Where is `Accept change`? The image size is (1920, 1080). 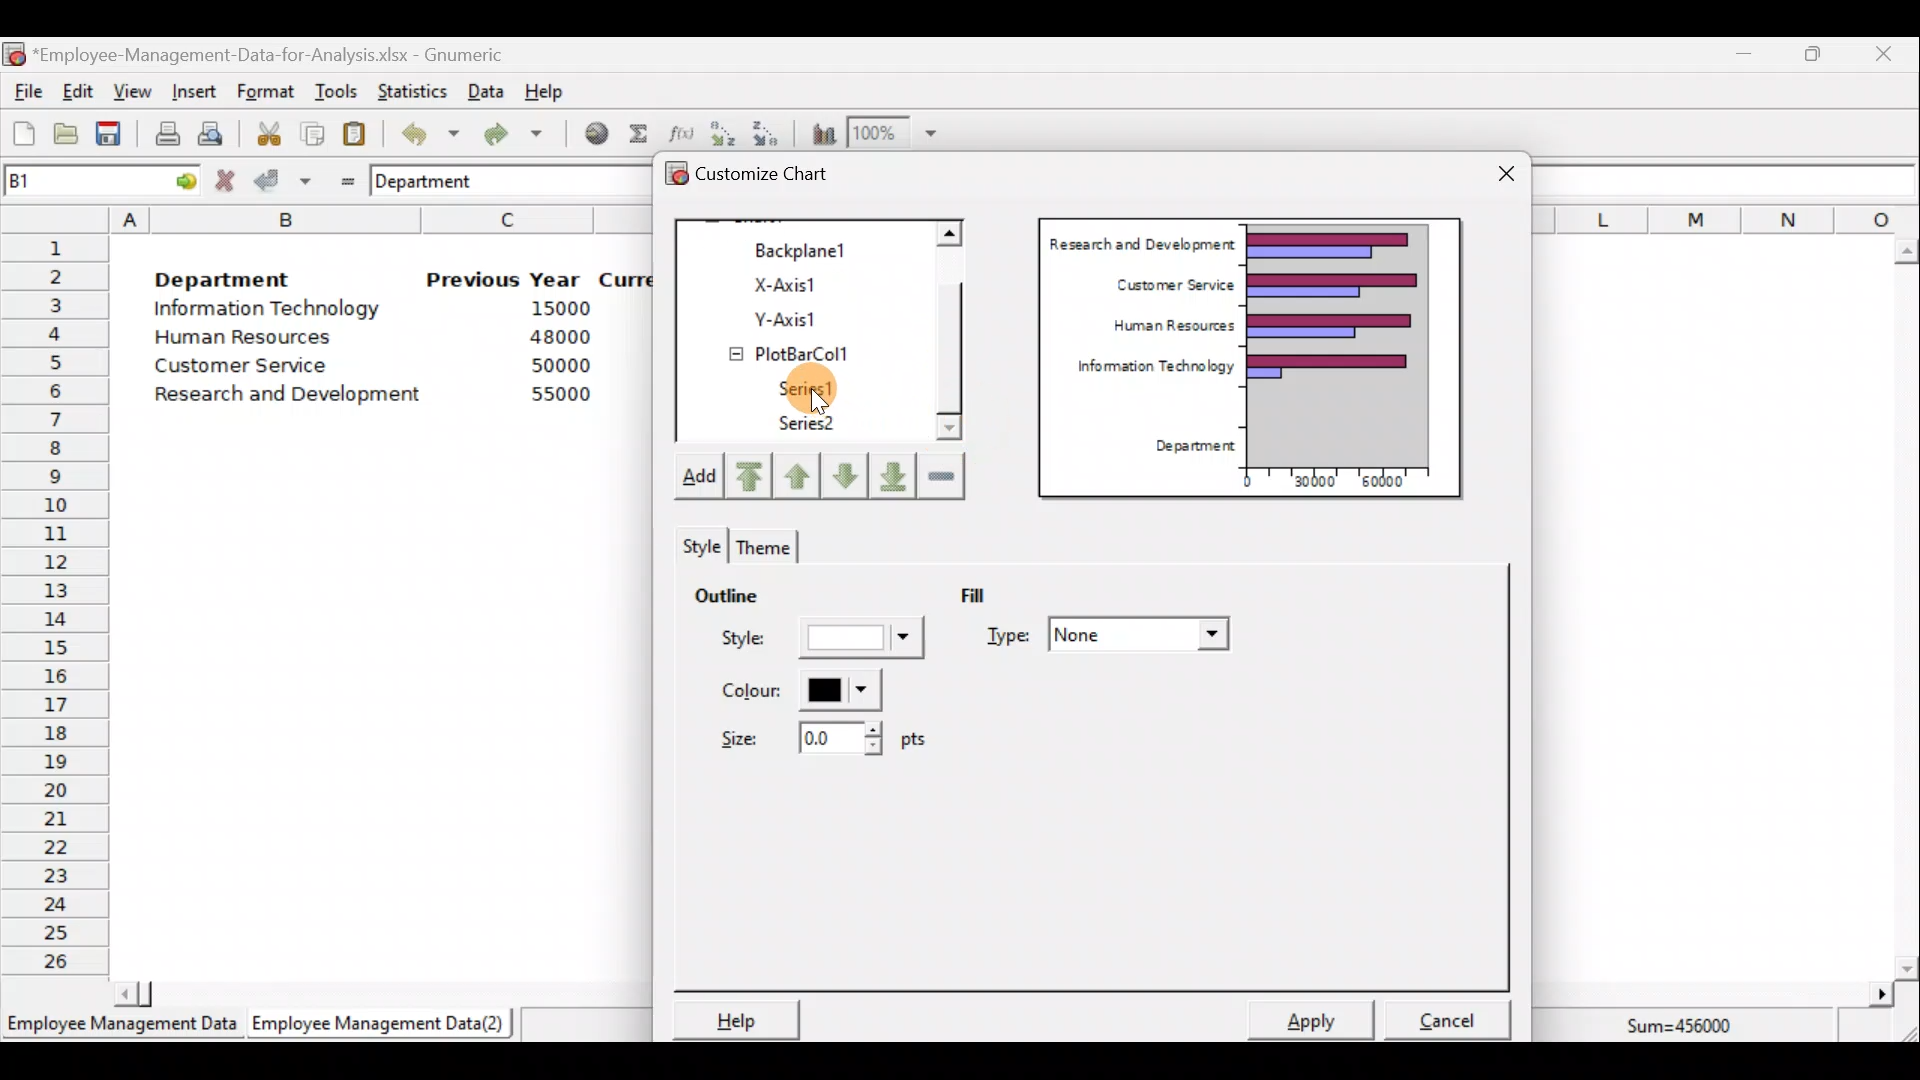
Accept change is located at coordinates (283, 179).